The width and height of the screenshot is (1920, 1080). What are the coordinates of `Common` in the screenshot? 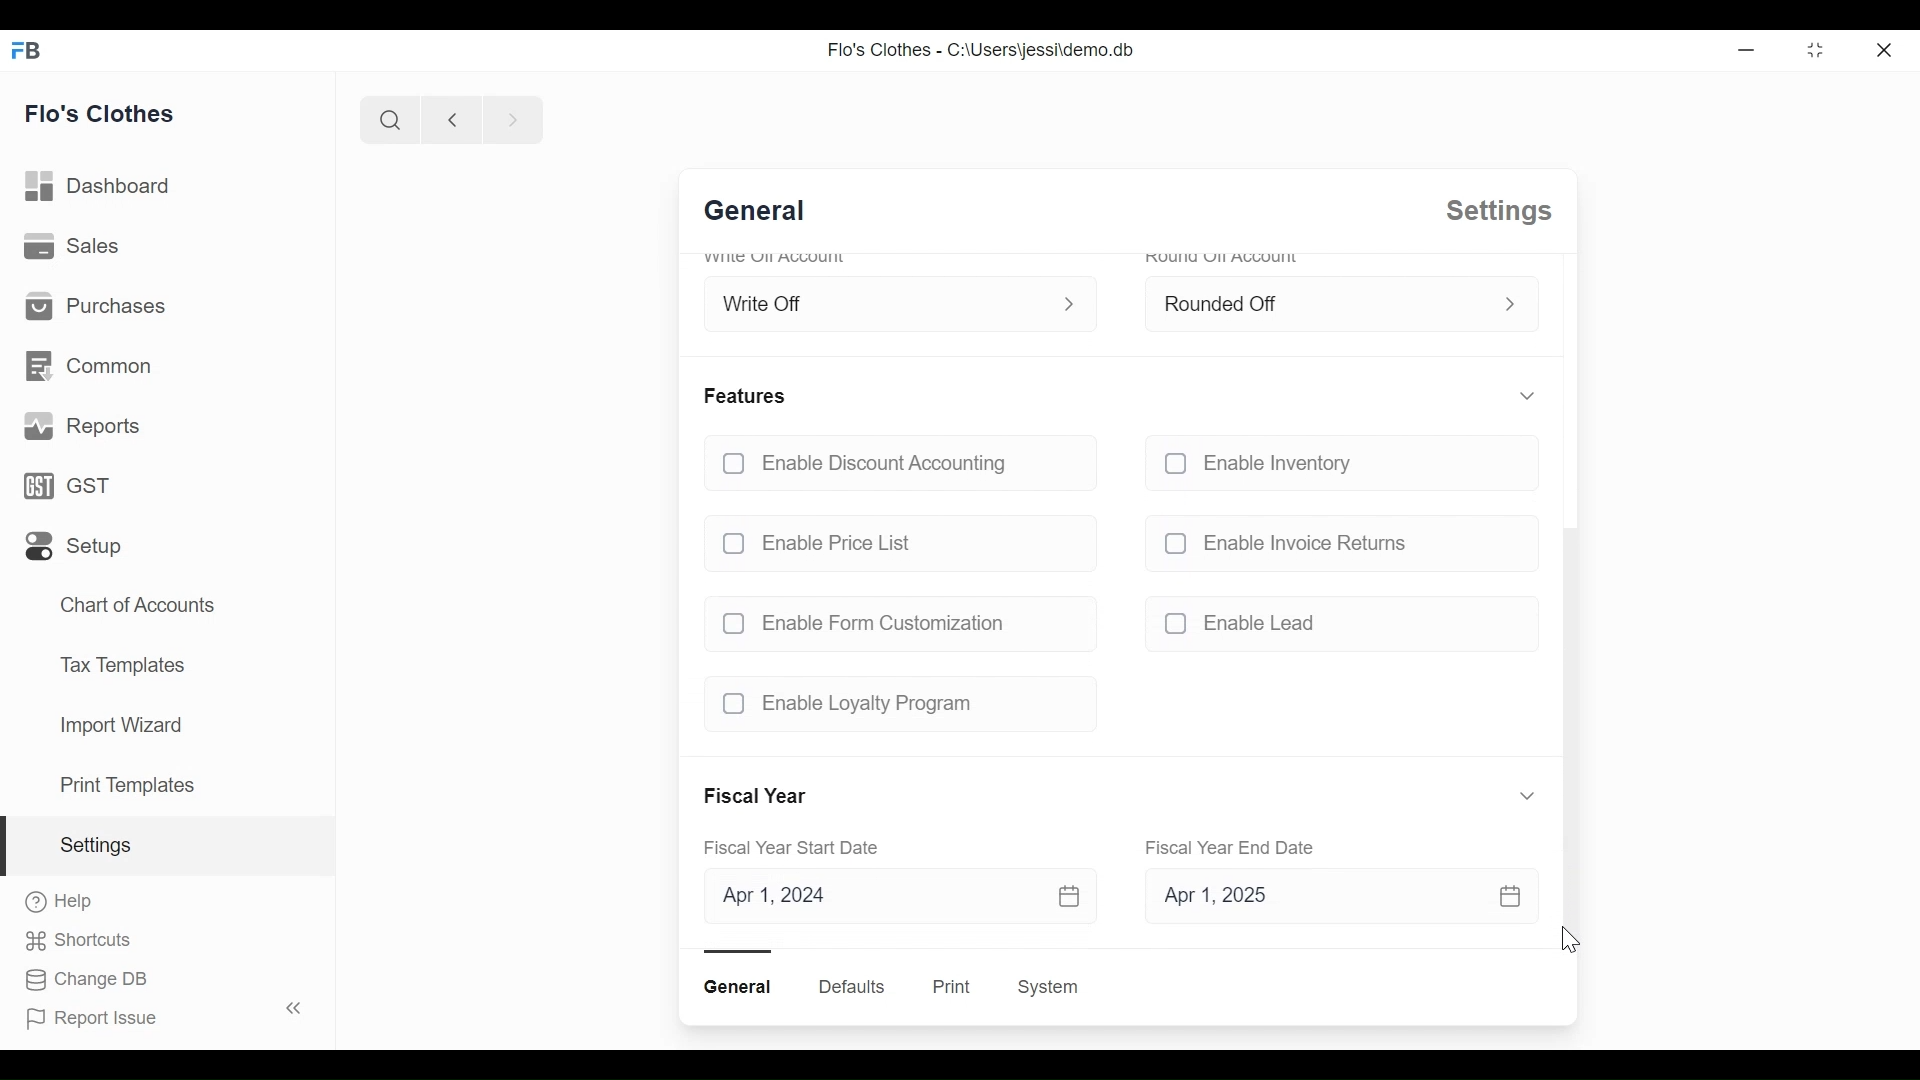 It's located at (92, 369).